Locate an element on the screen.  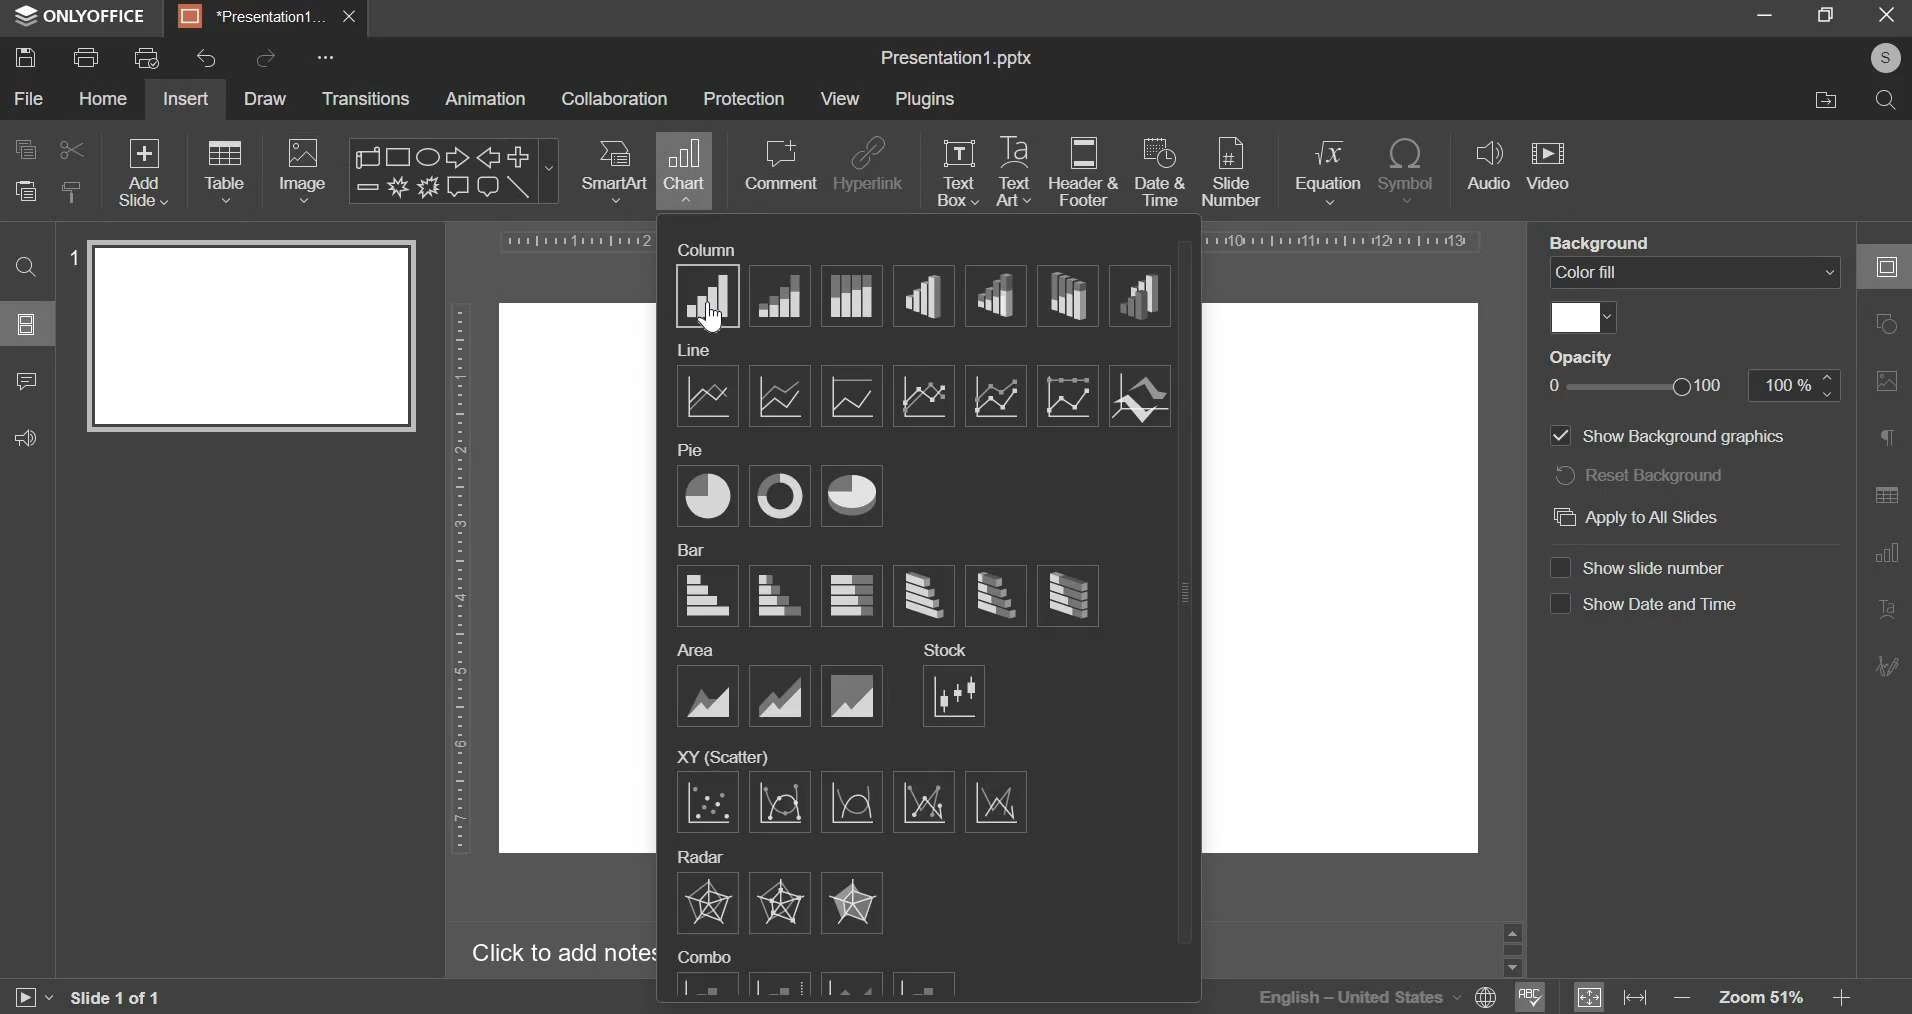
exit is located at coordinates (1885, 14).